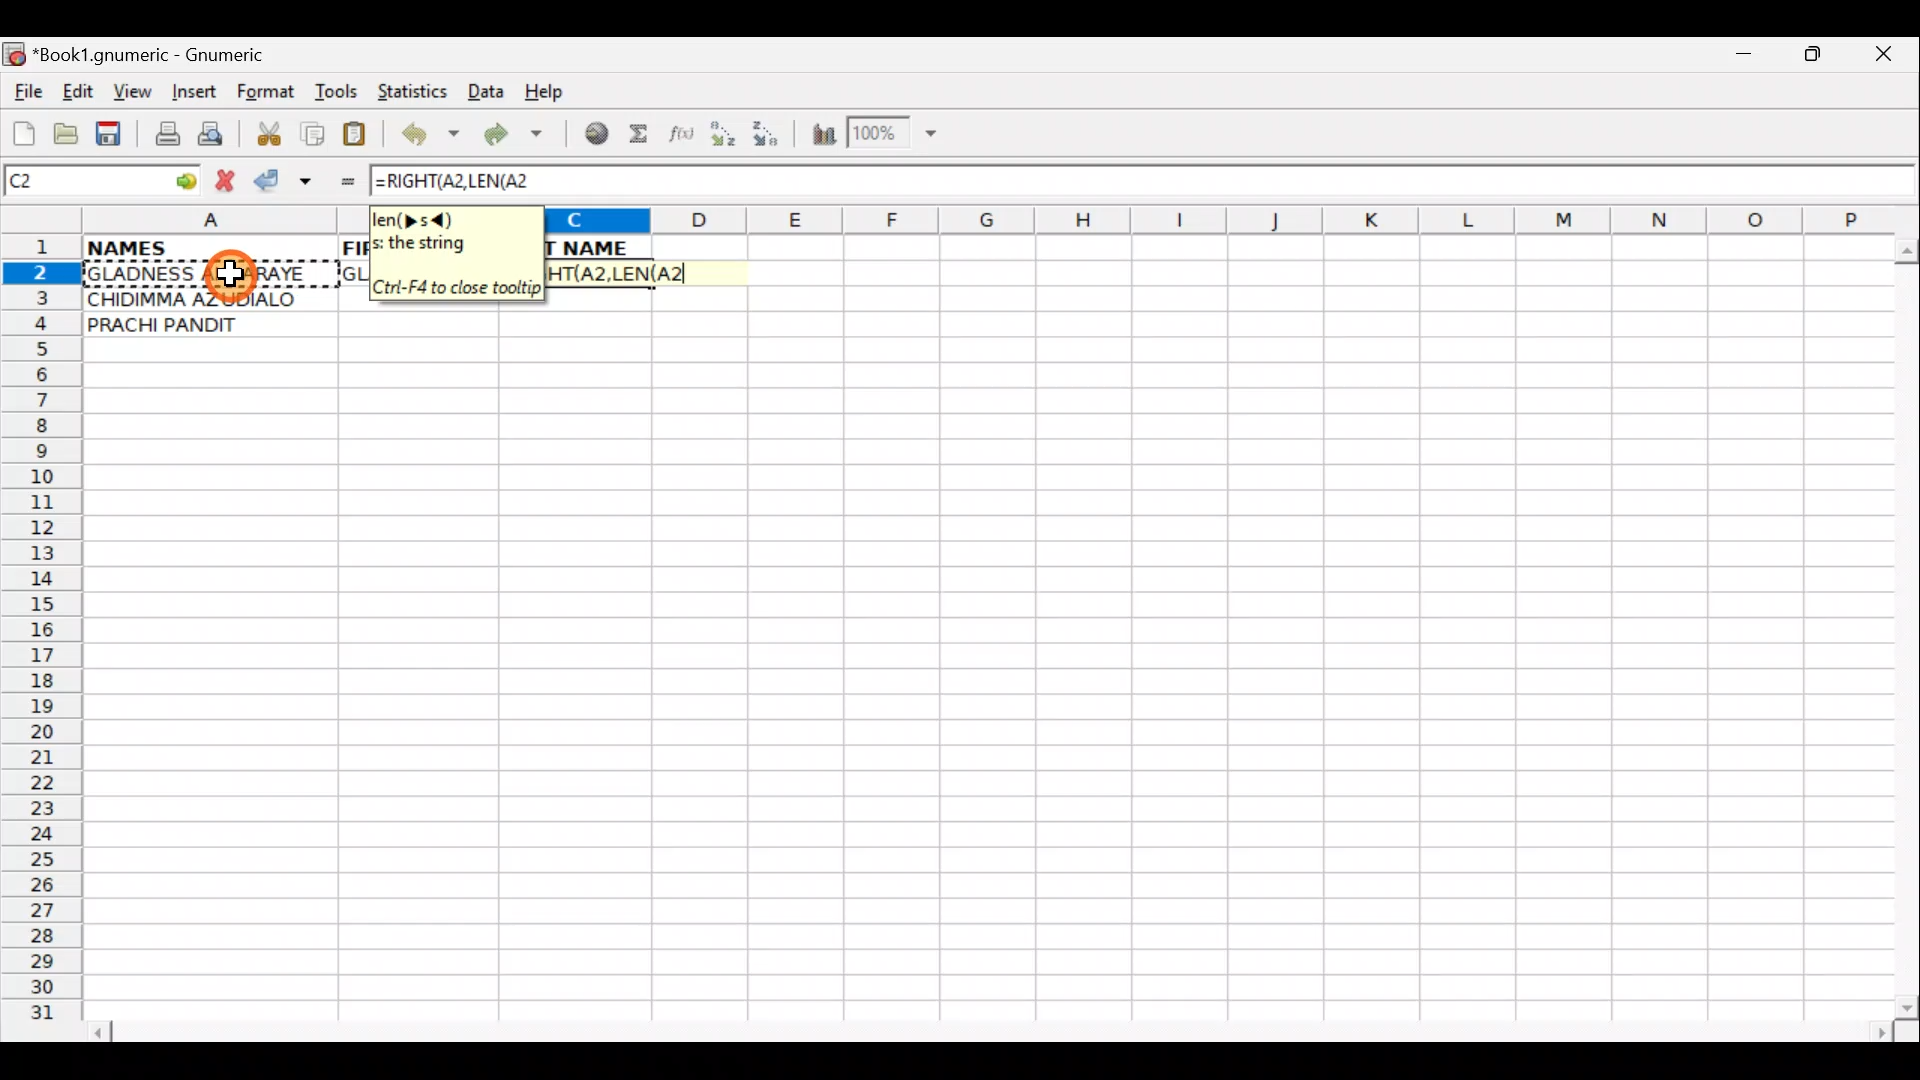 This screenshot has height=1080, width=1920. What do you see at coordinates (42, 636) in the screenshot?
I see `Rows` at bounding box center [42, 636].